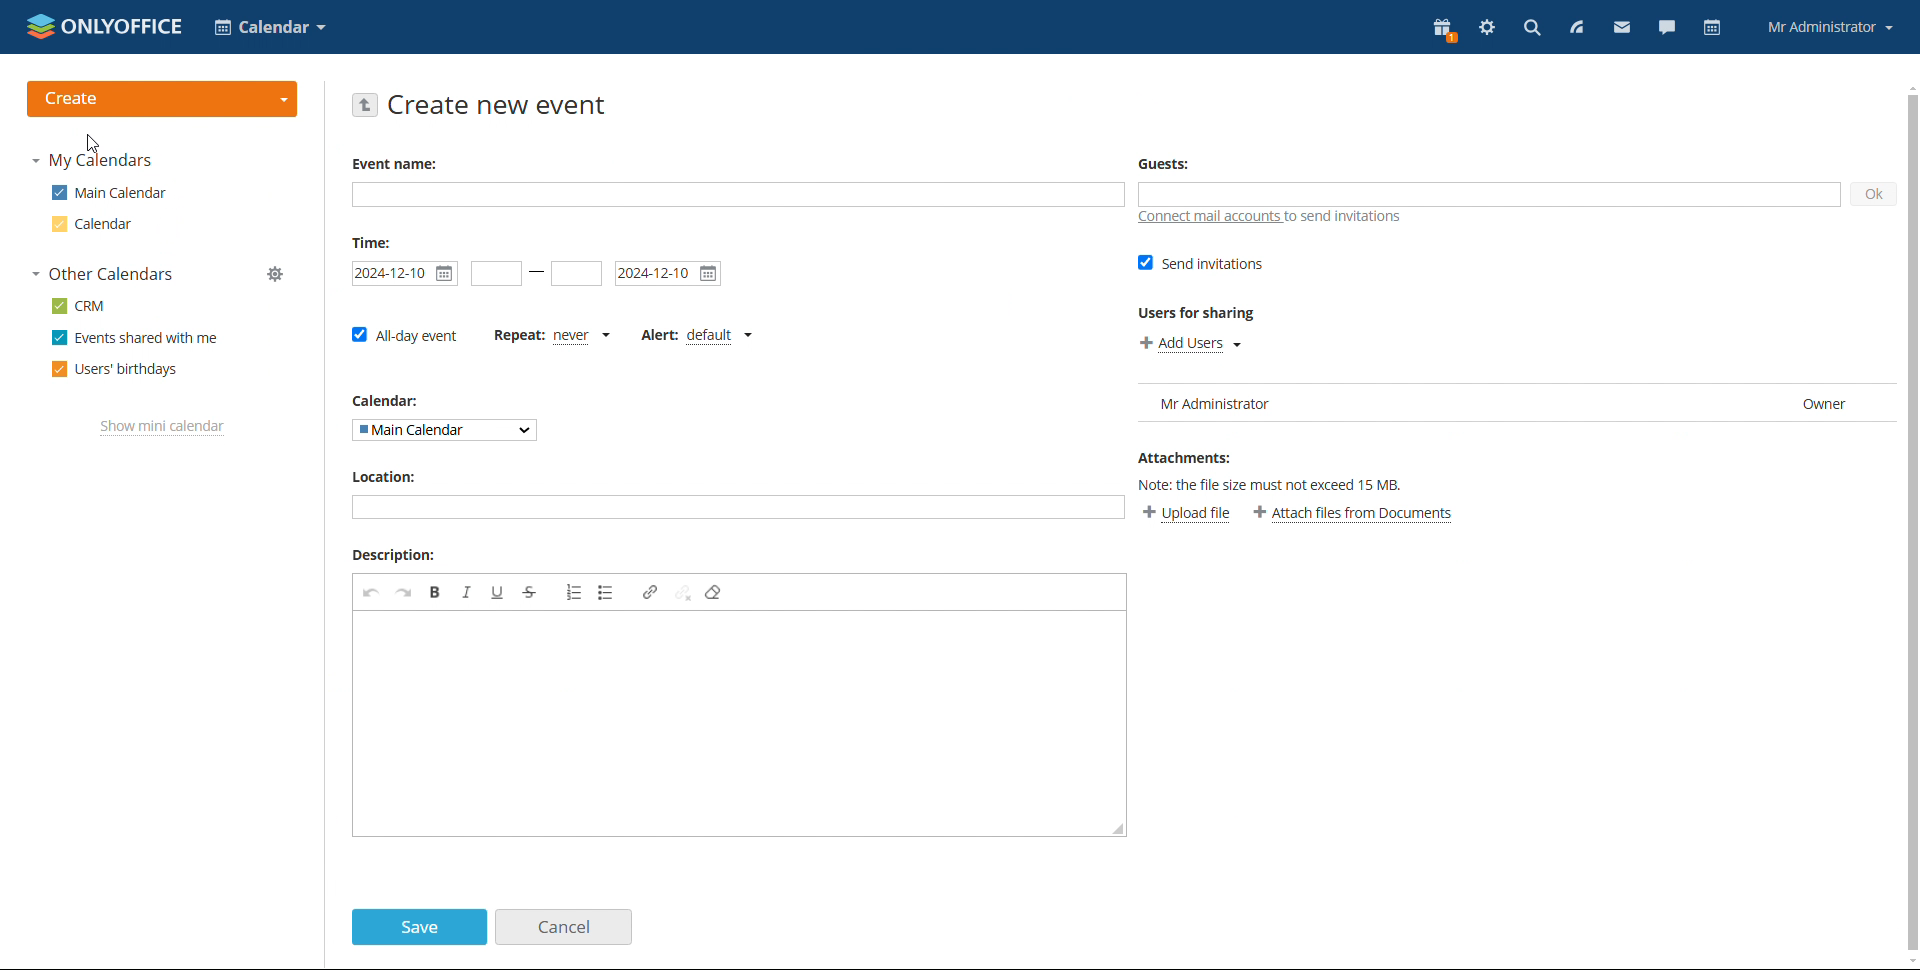 The width and height of the screenshot is (1920, 970). Describe the element at coordinates (371, 591) in the screenshot. I see `undo` at that location.